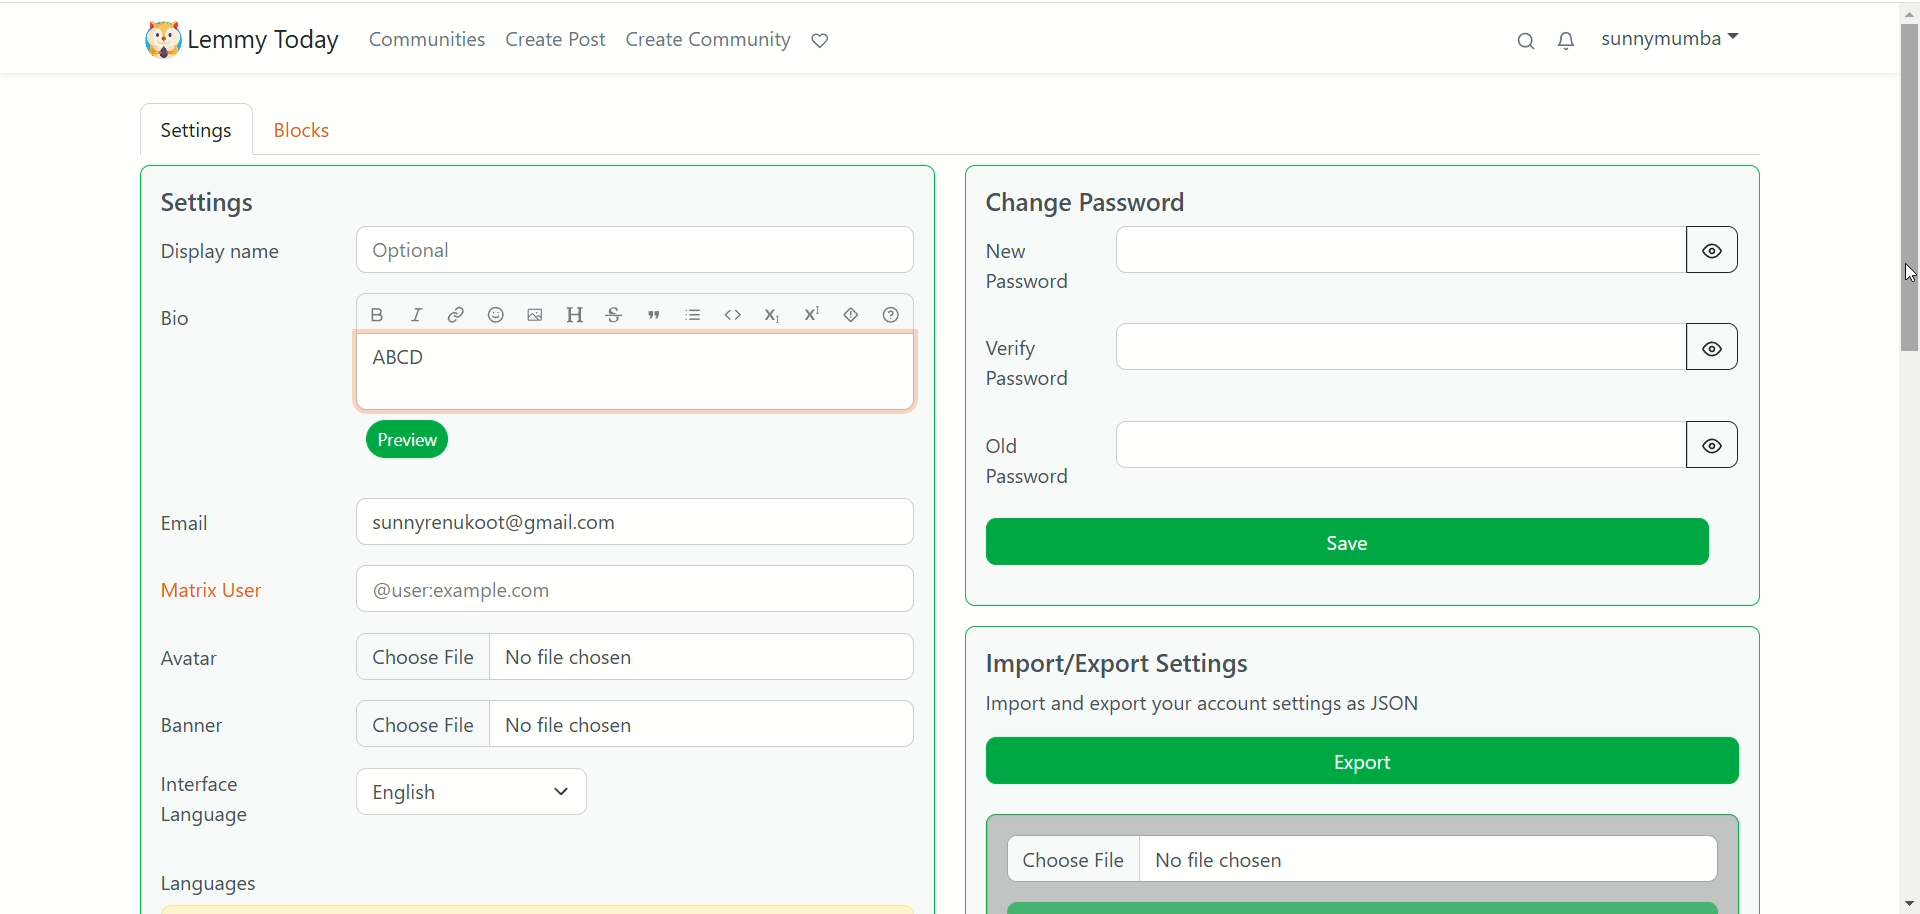 The height and width of the screenshot is (914, 1920). I want to click on code, so click(735, 313).